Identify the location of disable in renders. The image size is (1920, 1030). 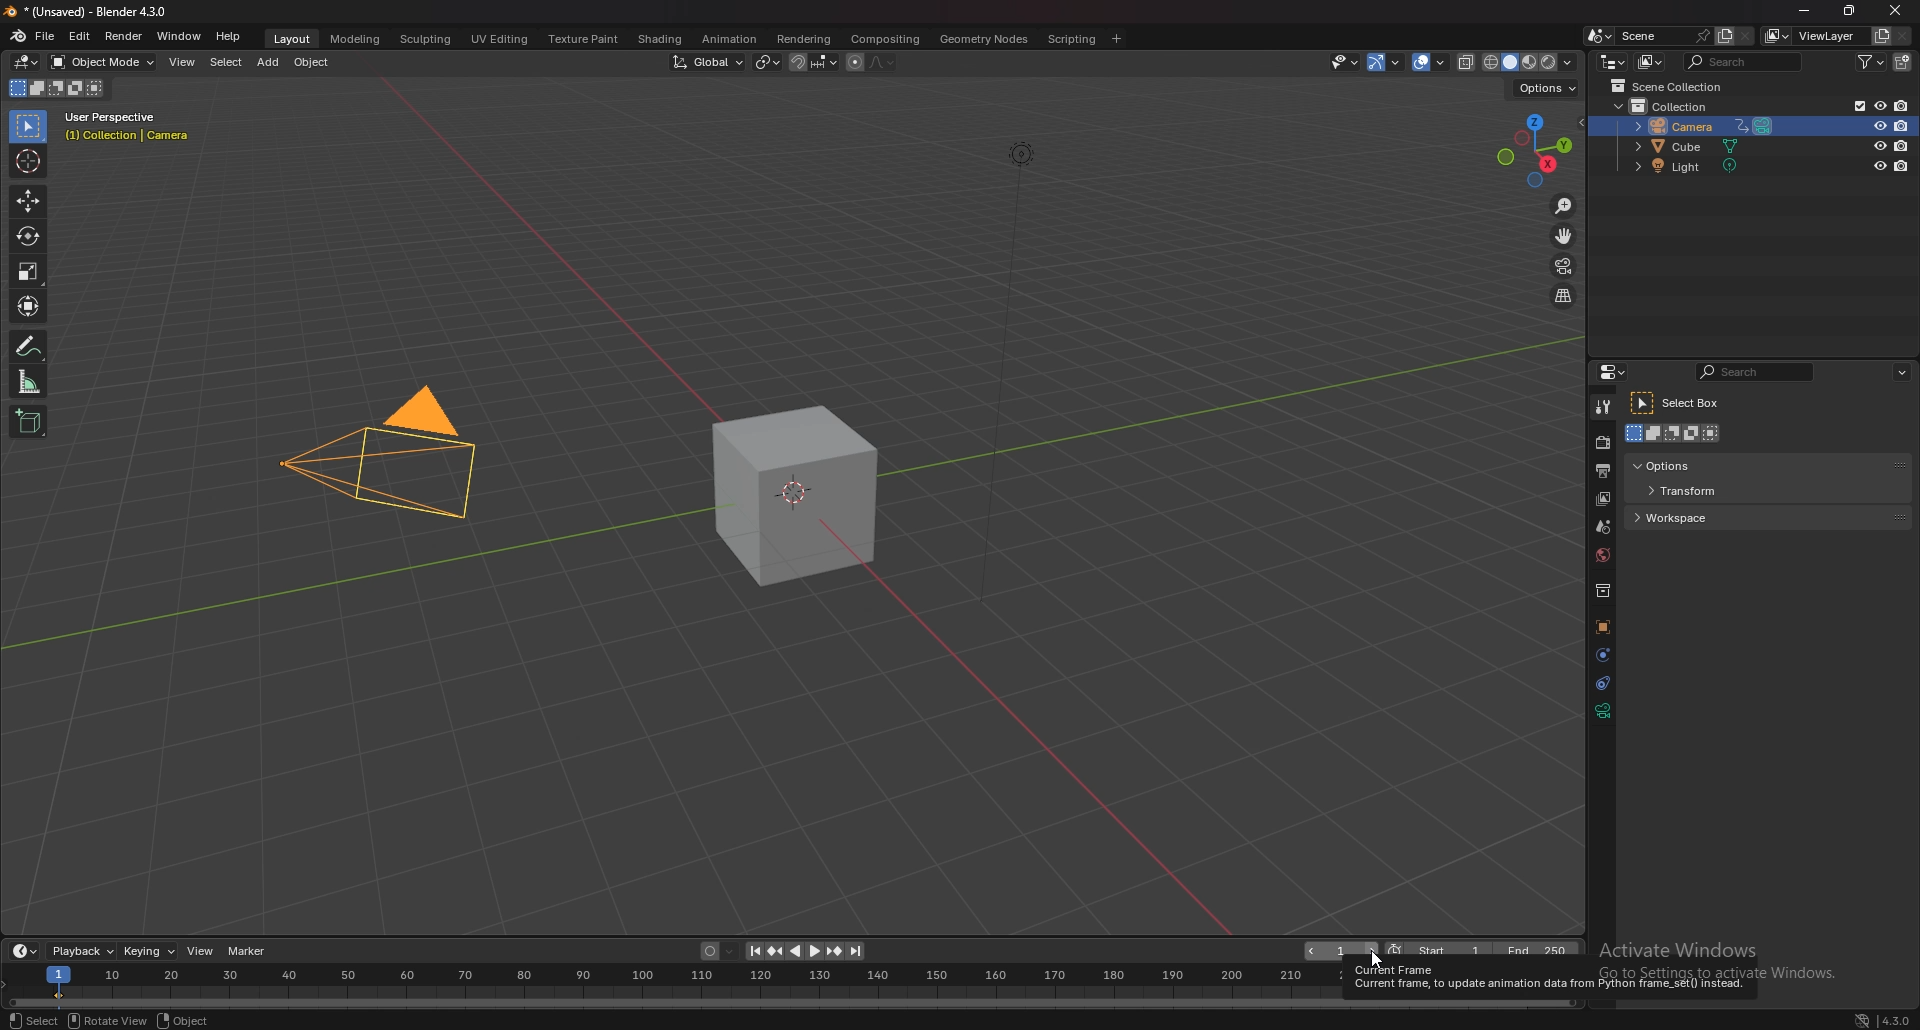
(1903, 106).